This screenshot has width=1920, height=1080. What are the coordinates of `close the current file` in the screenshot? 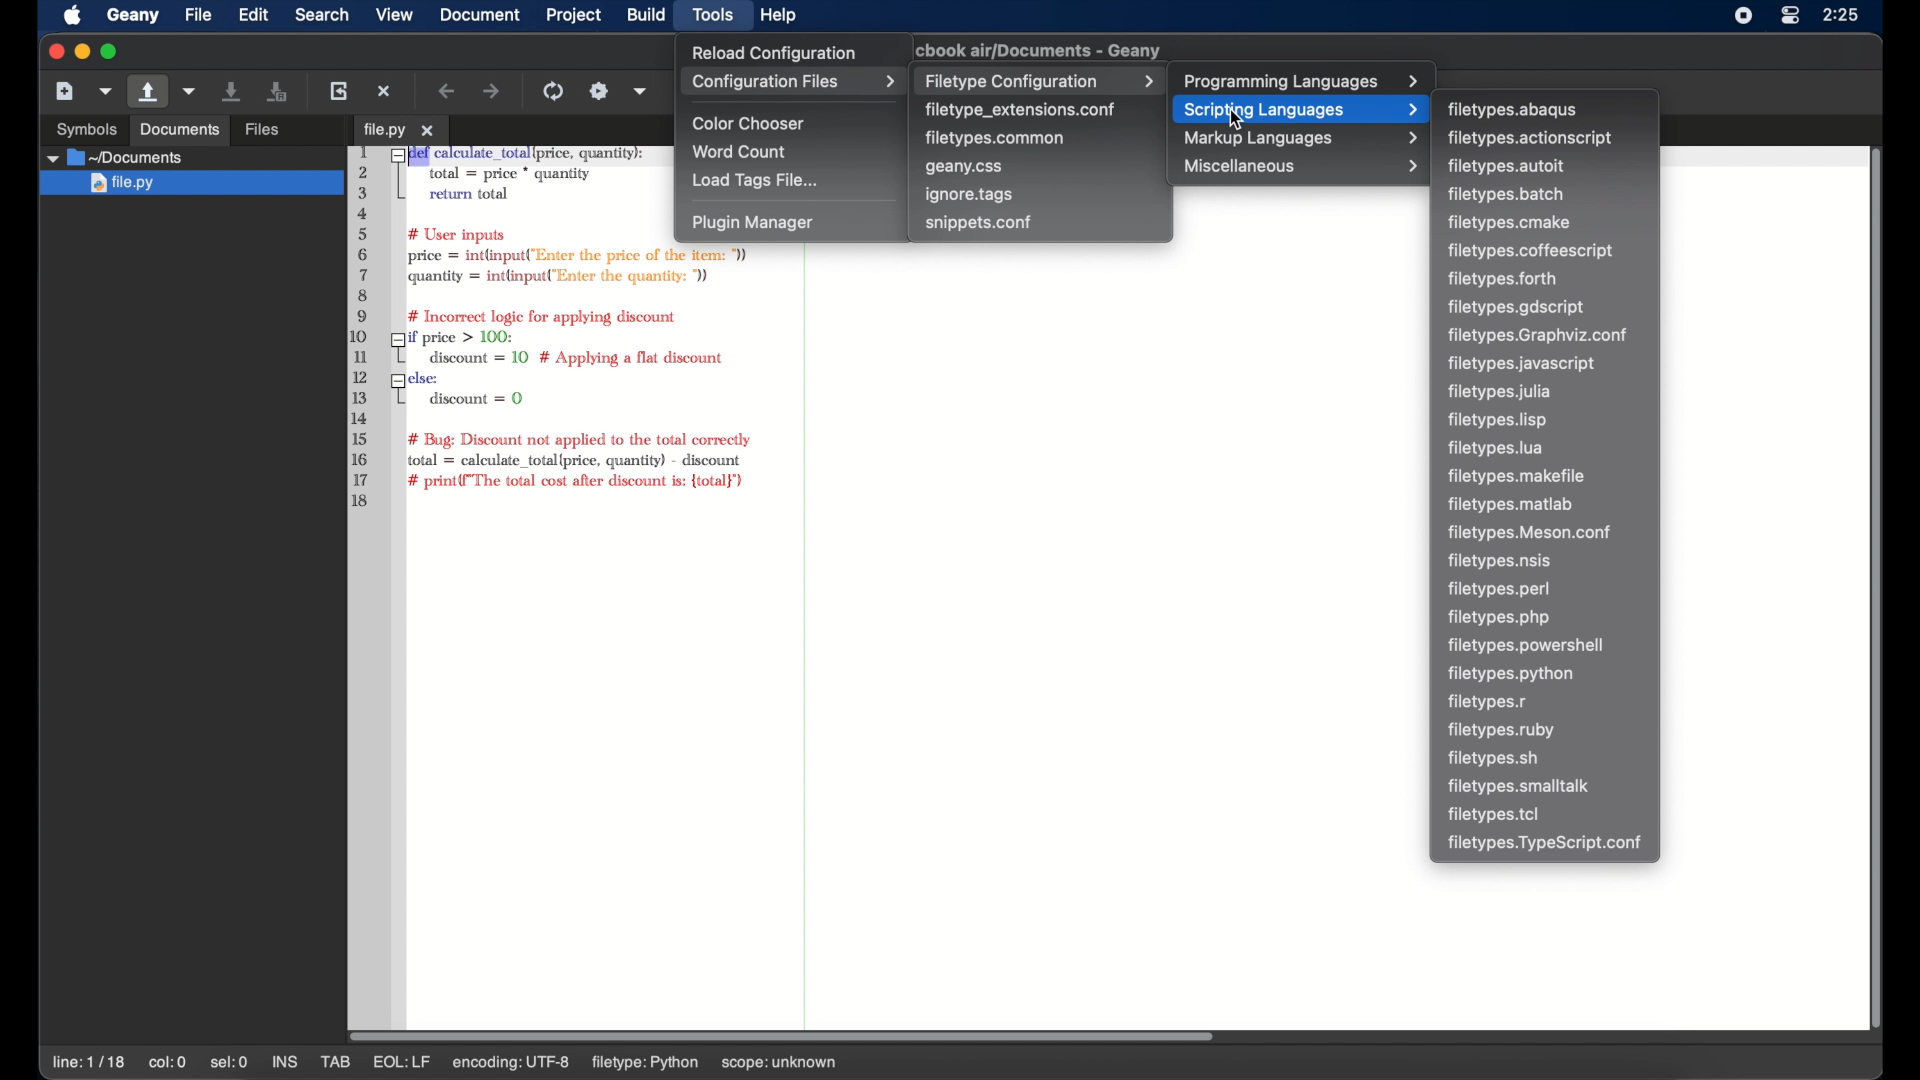 It's located at (385, 91).